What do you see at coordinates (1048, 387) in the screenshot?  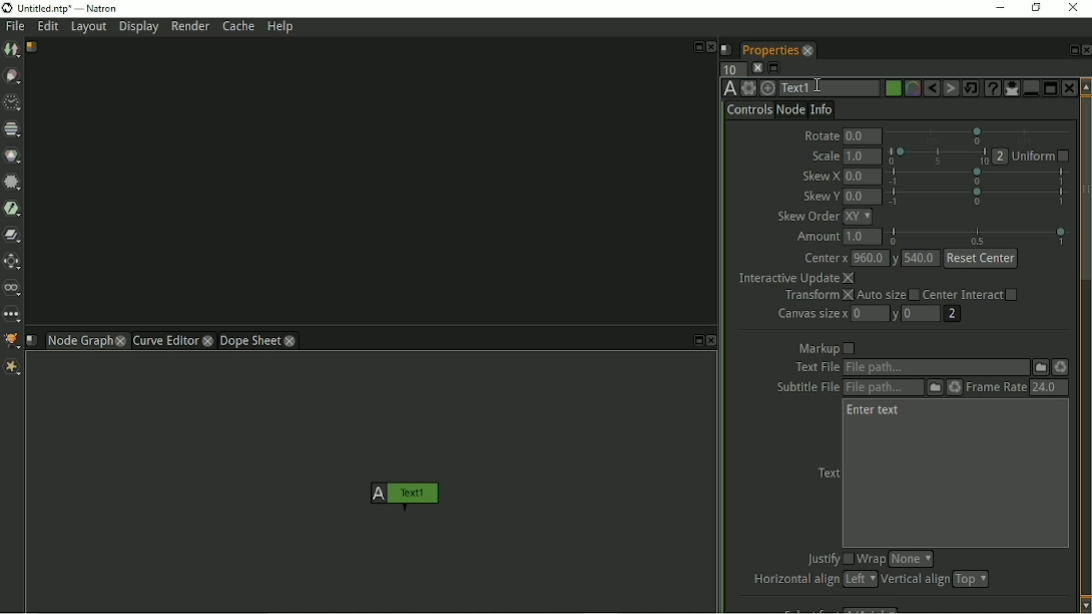 I see `24` at bounding box center [1048, 387].